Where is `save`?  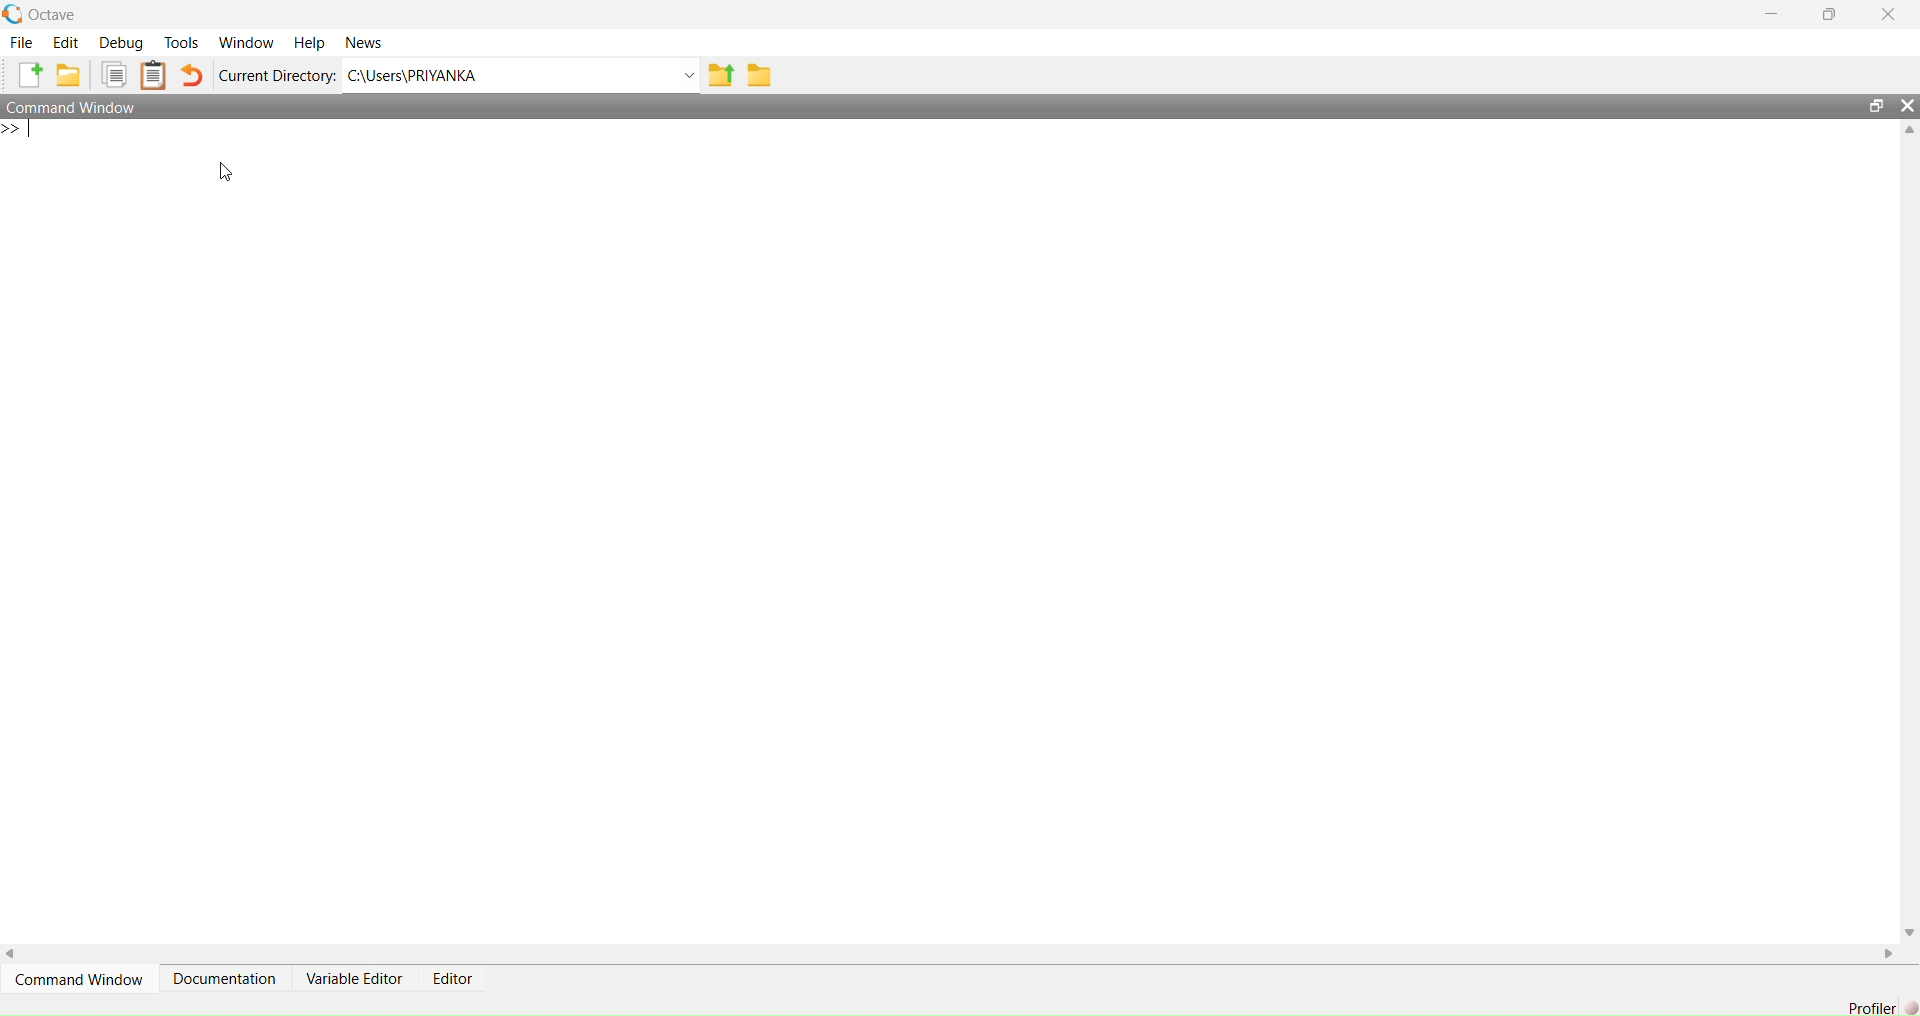 save is located at coordinates (762, 75).